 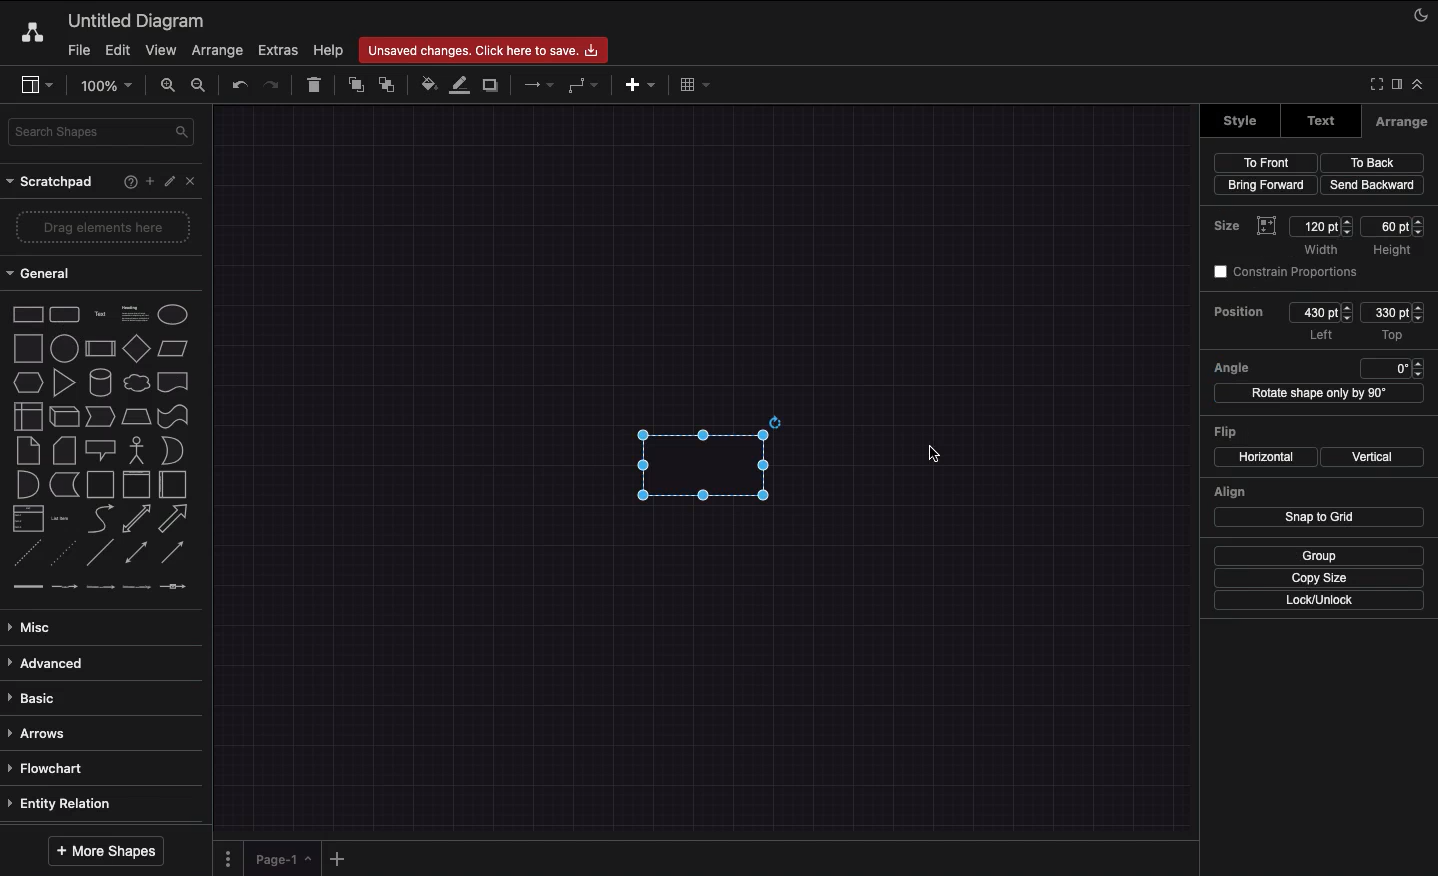 I want to click on View, so click(x=164, y=51).